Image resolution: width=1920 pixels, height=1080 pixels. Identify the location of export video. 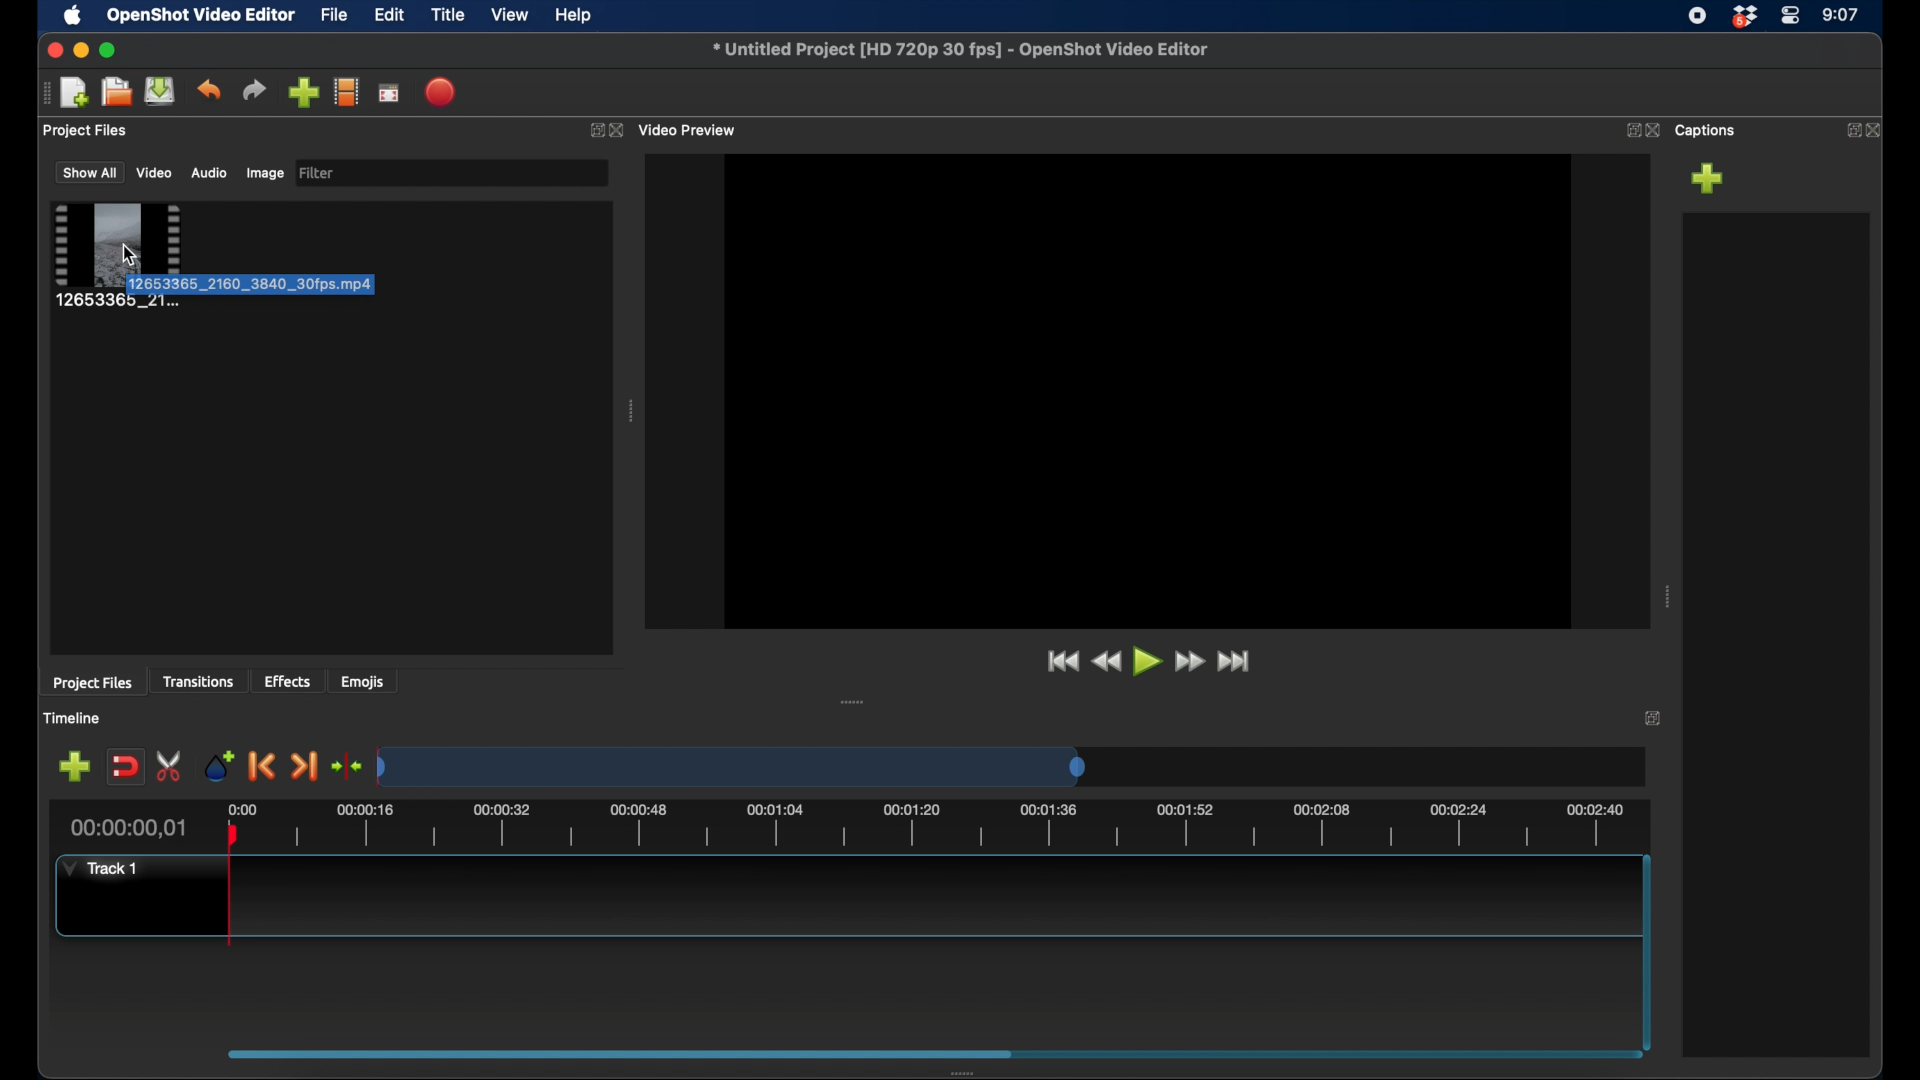
(438, 92).